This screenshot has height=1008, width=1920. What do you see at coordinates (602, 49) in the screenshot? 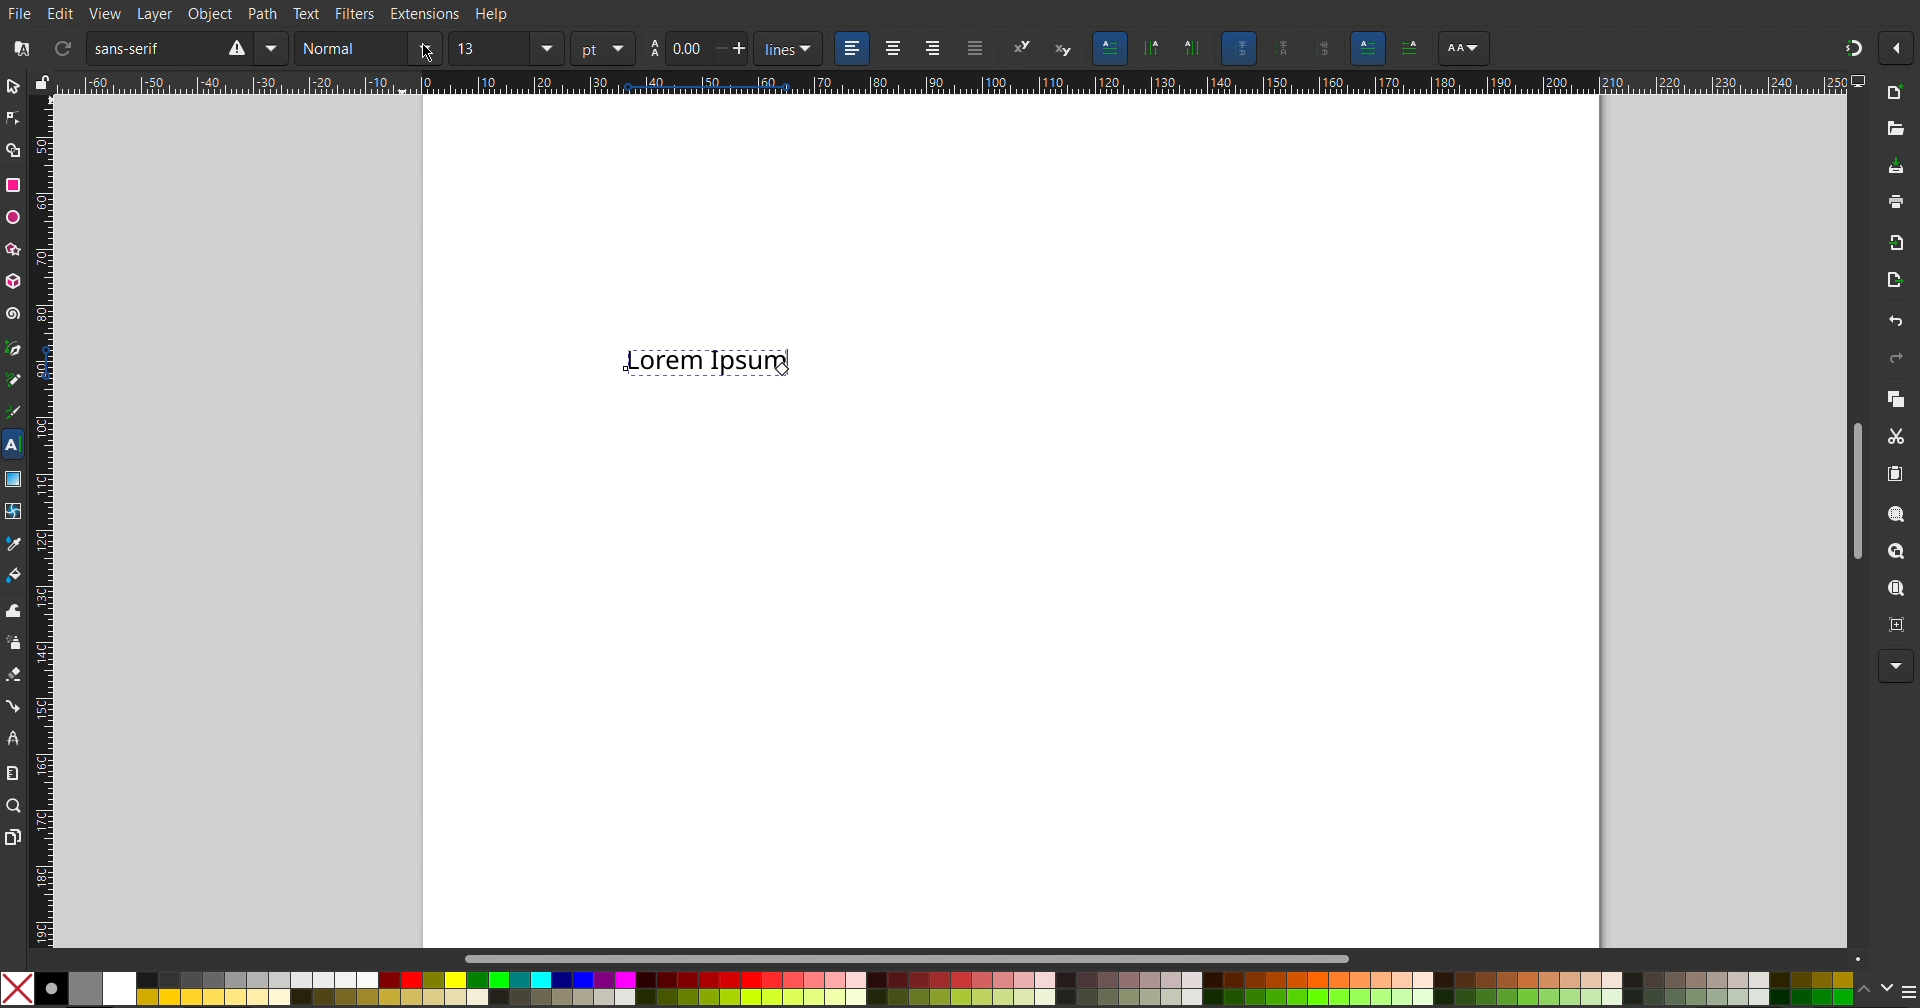
I see `unit` at bounding box center [602, 49].